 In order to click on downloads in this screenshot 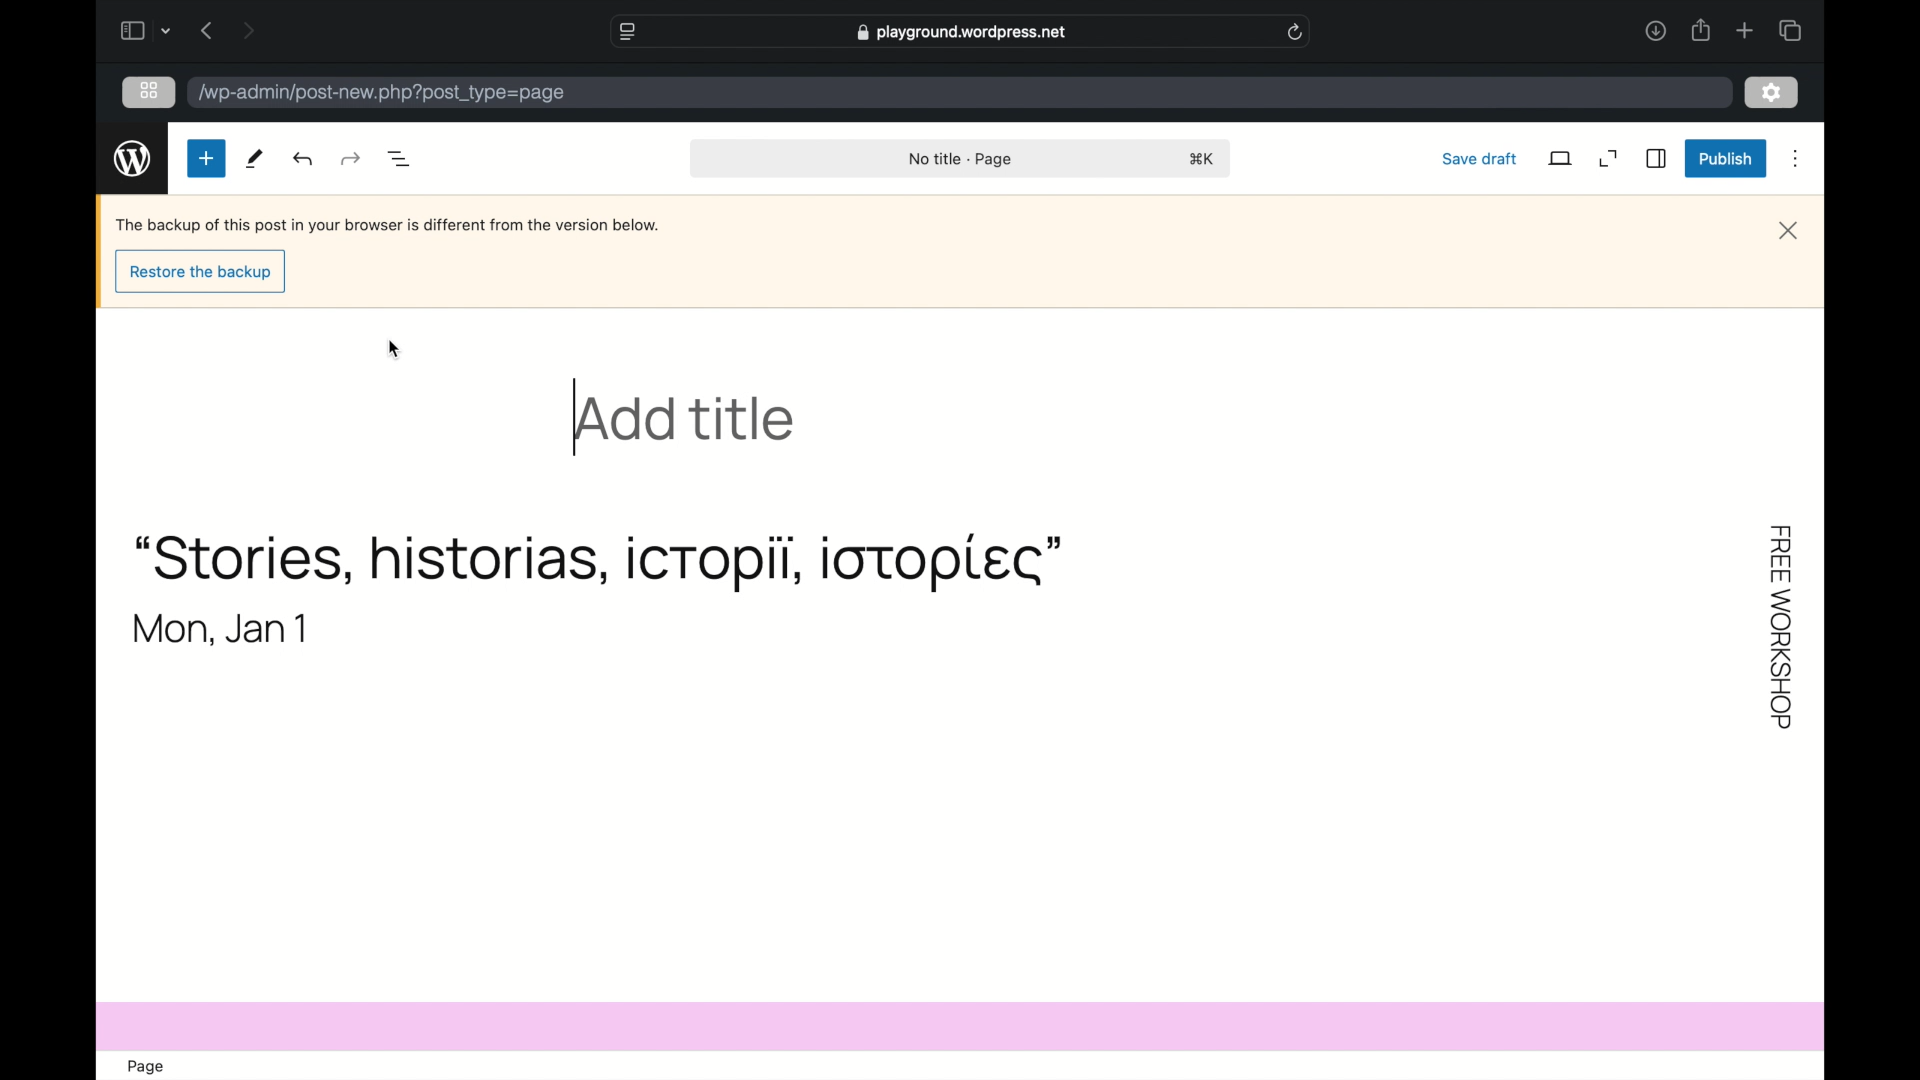, I will do `click(1655, 30)`.